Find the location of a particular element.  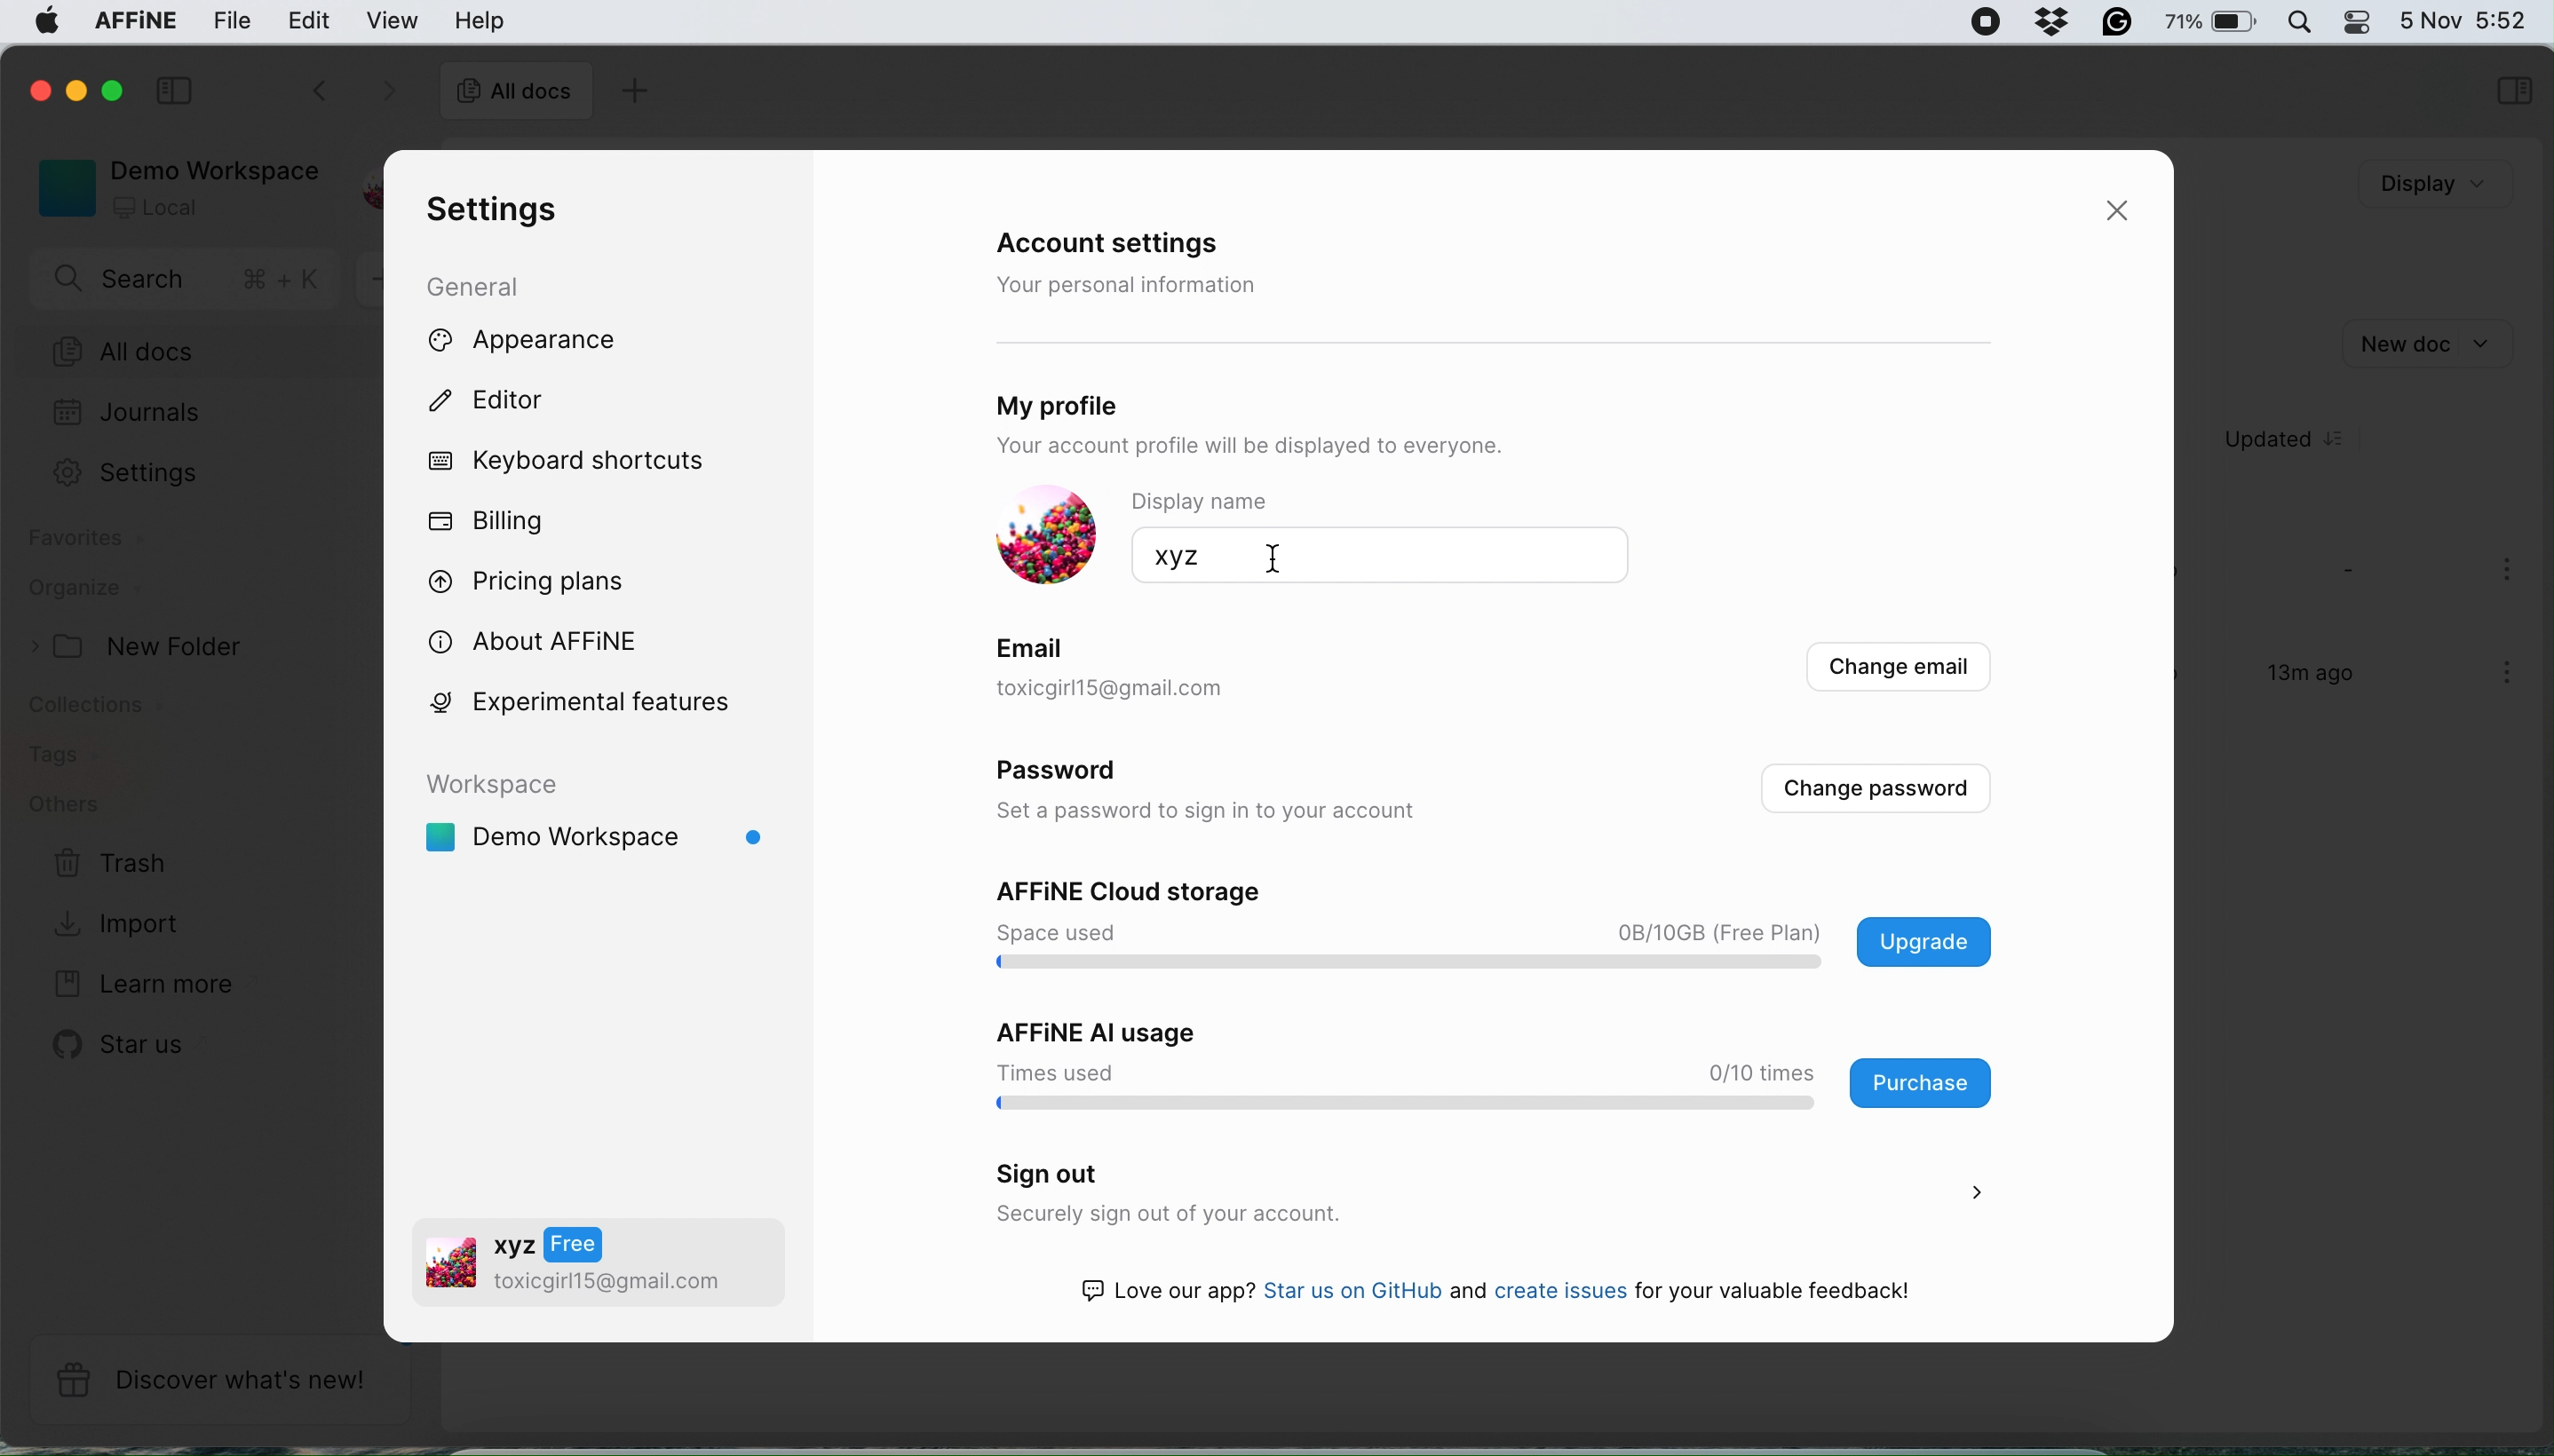

oa v2
toxicgirll5@gmail.com is located at coordinates (575, 1266).